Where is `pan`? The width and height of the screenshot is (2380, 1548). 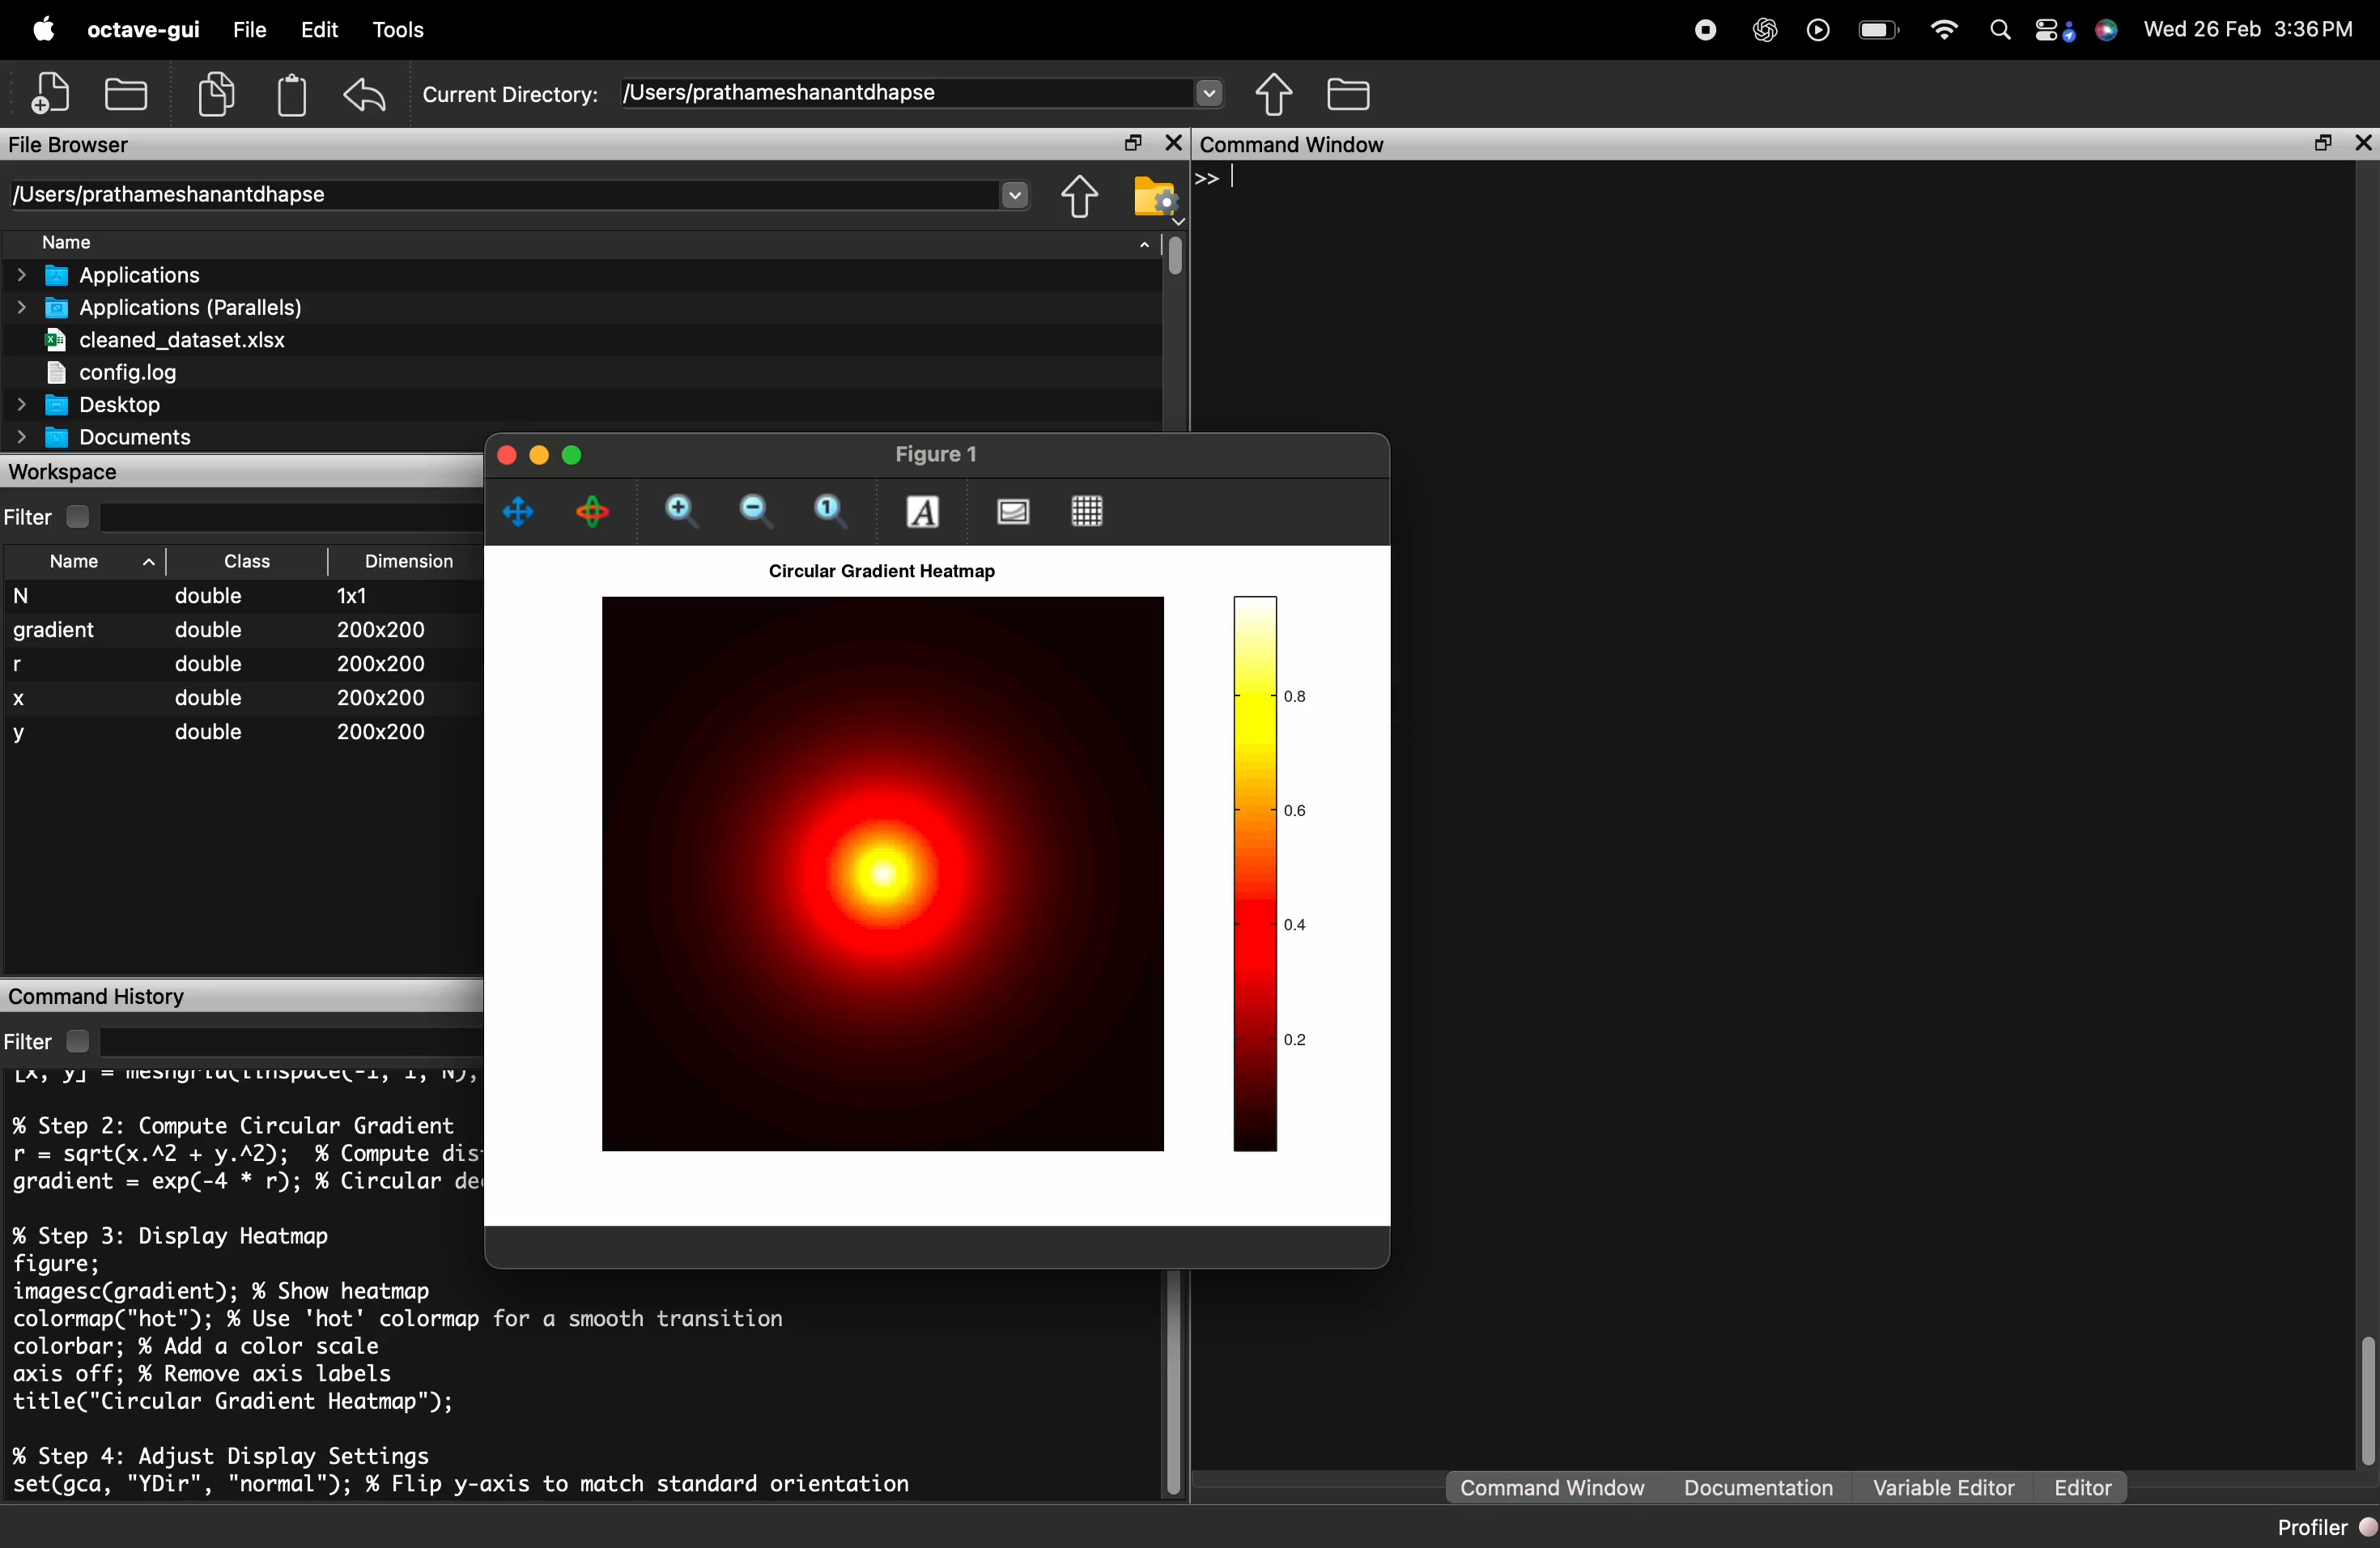
pan is located at coordinates (520, 513).